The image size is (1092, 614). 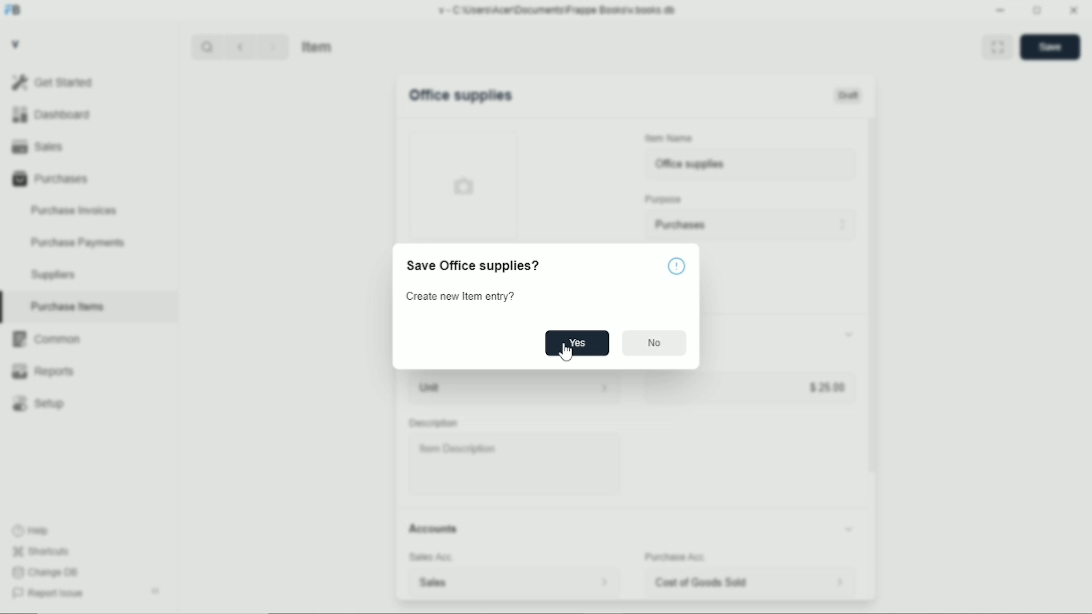 I want to click on shortcuts, so click(x=41, y=552).